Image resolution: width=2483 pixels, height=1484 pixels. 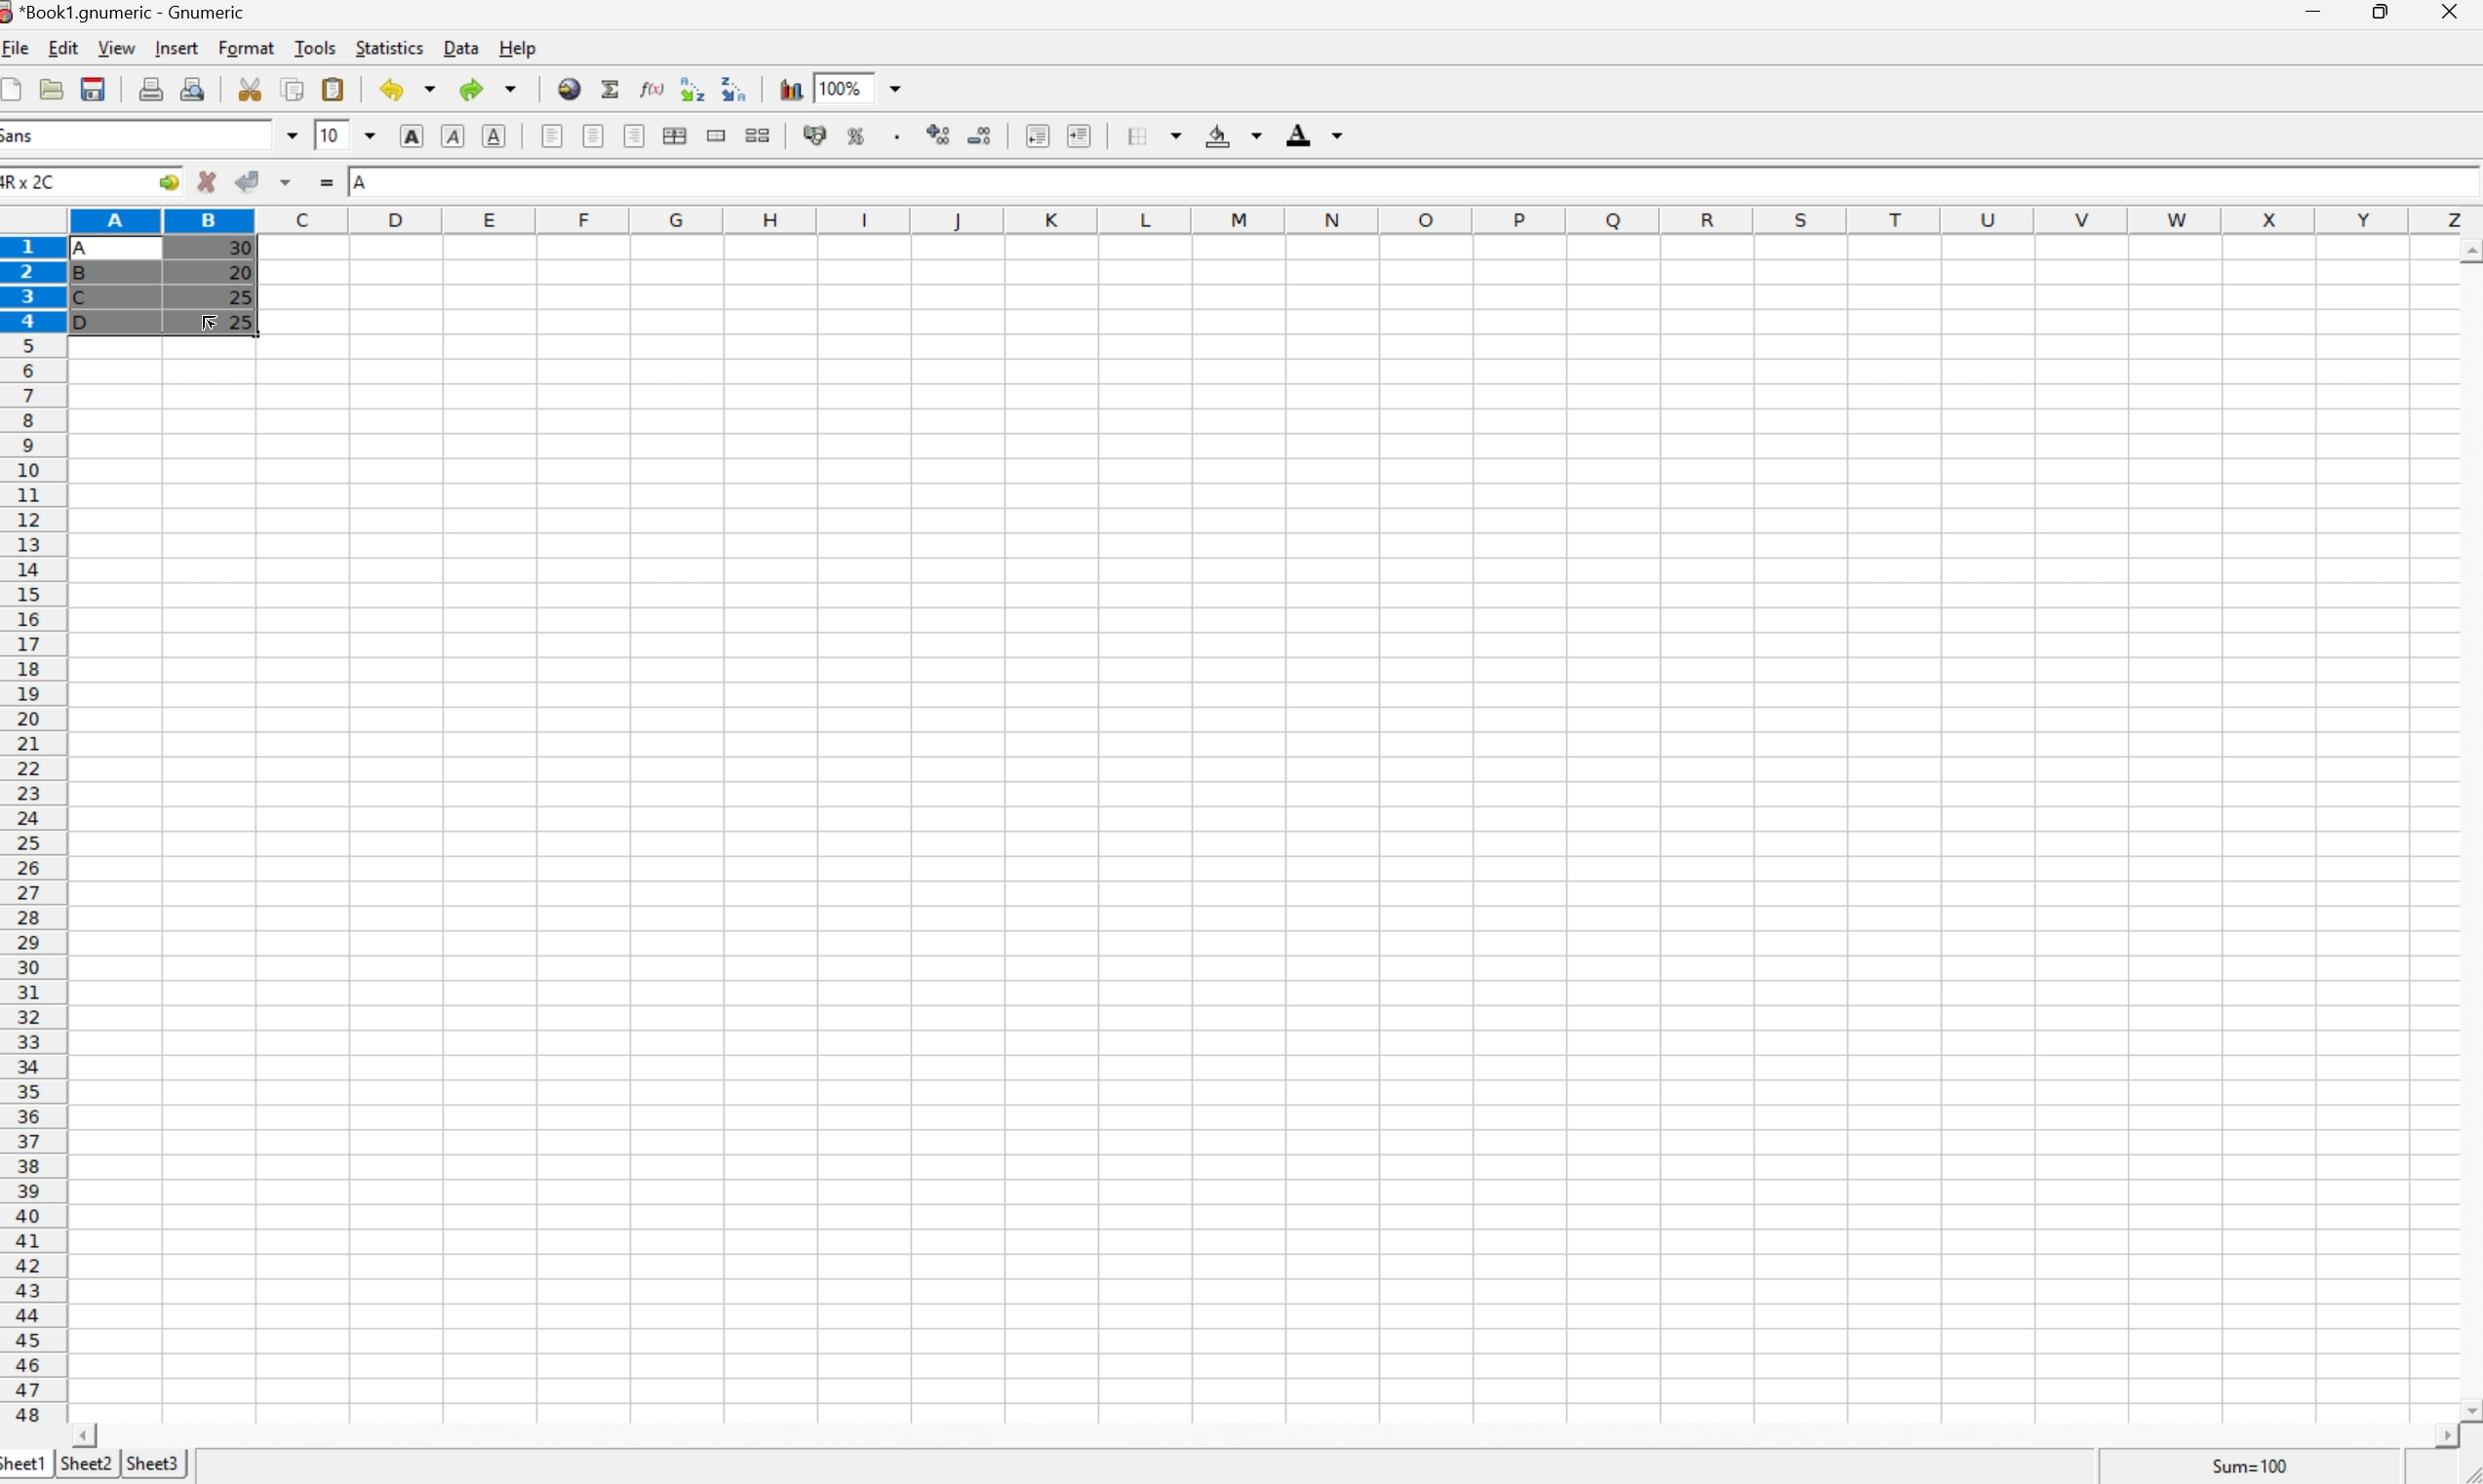 What do you see at coordinates (2452, 13) in the screenshot?
I see `Close` at bounding box center [2452, 13].